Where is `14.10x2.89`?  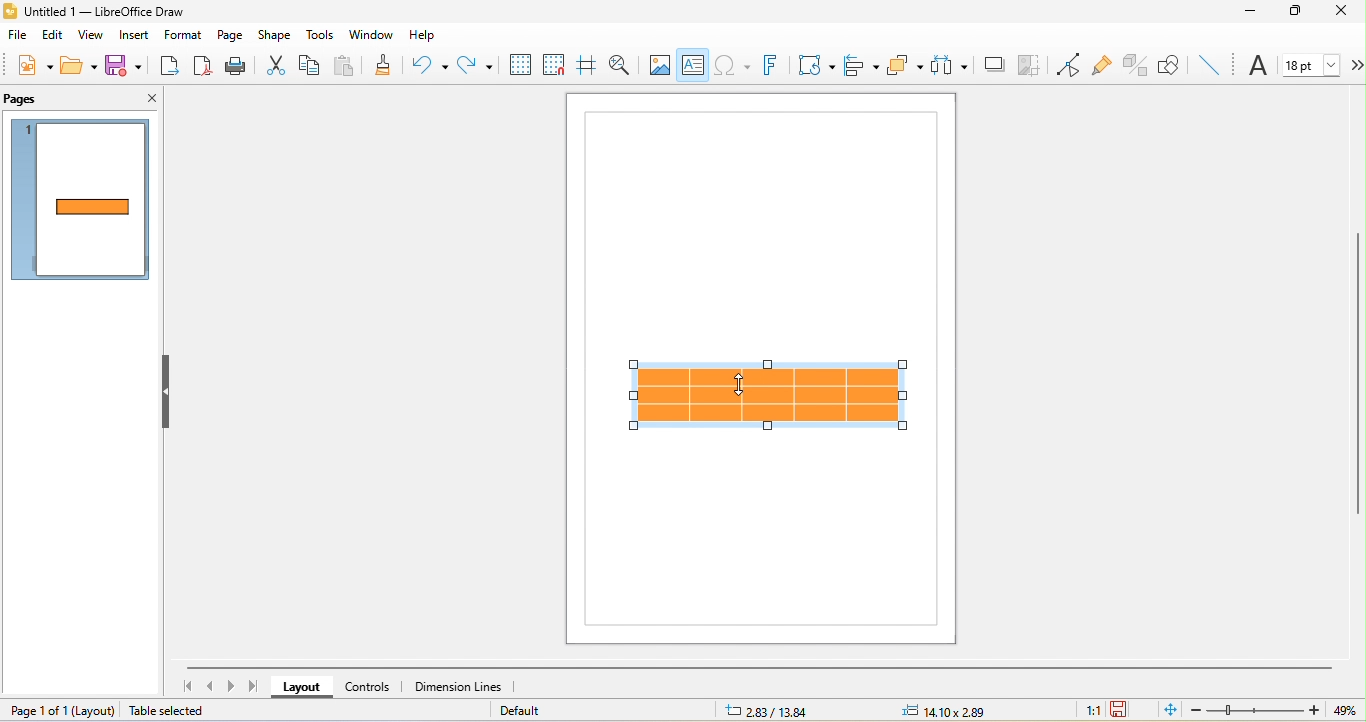 14.10x2.89 is located at coordinates (947, 709).